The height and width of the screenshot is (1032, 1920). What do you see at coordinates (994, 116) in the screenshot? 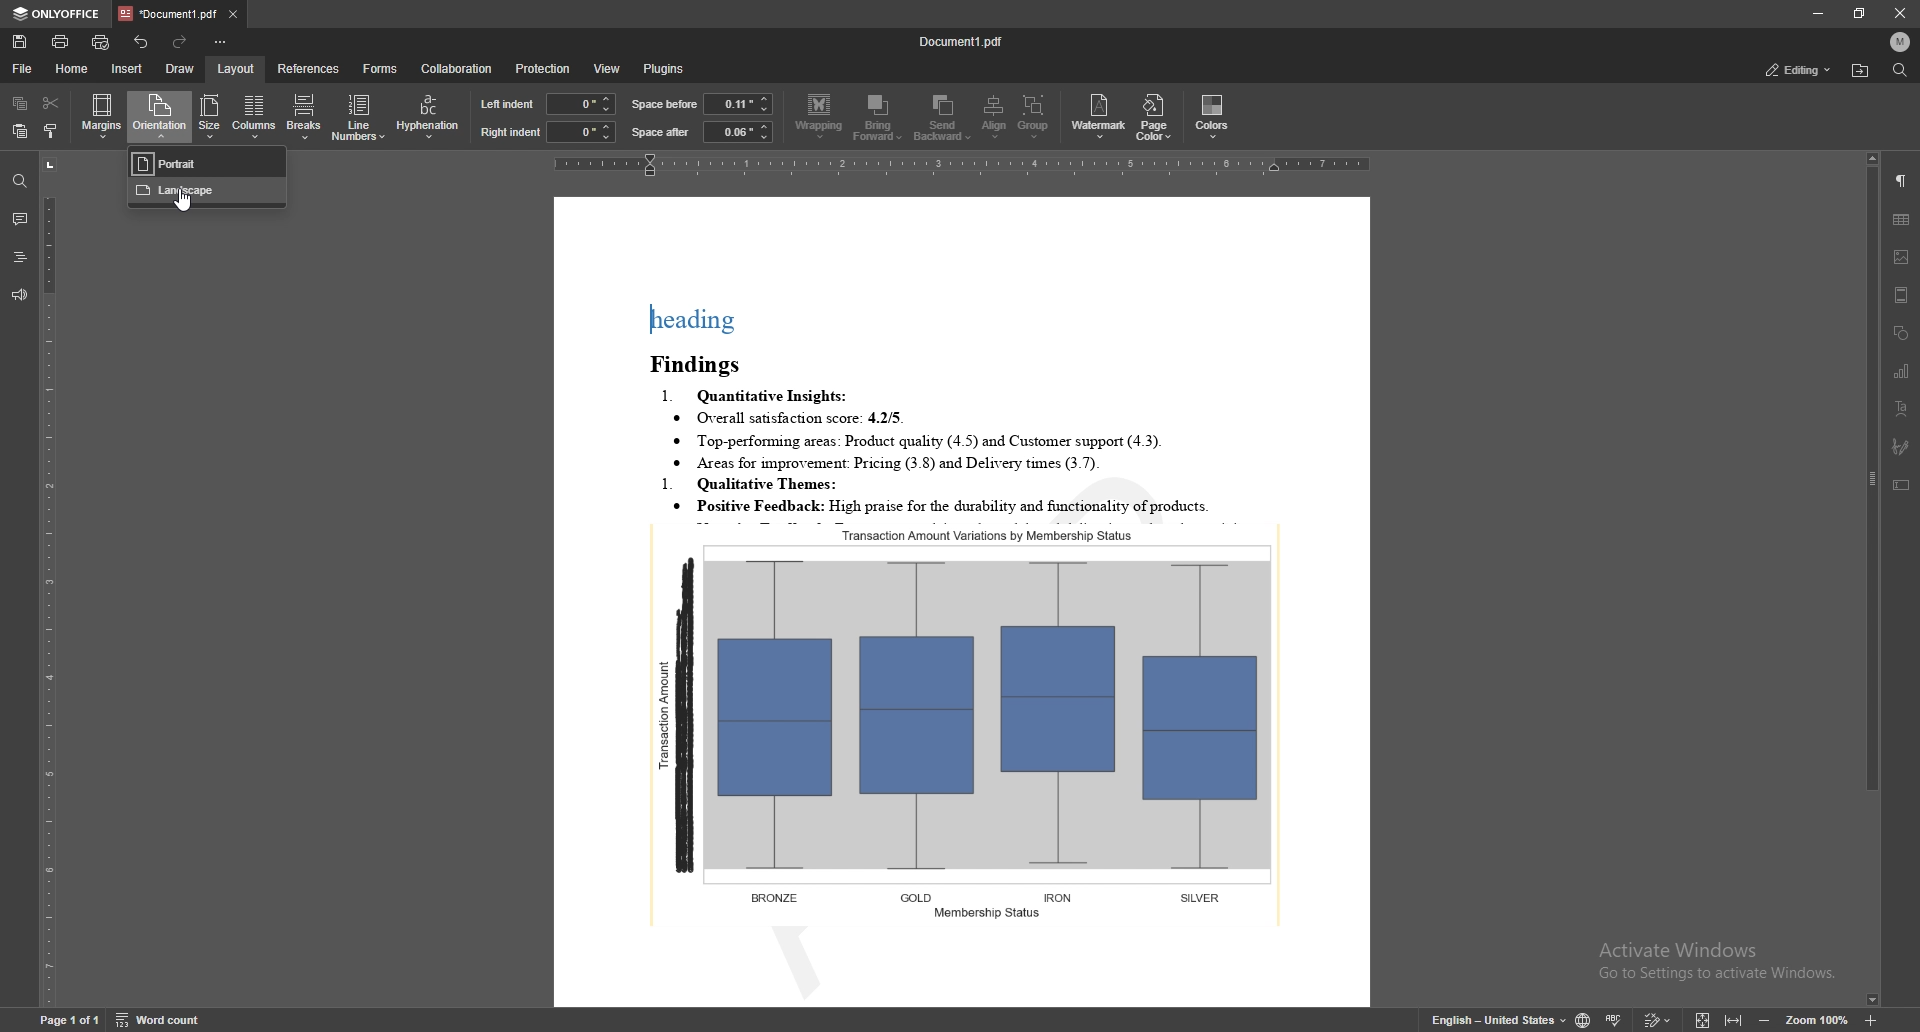
I see `align` at bounding box center [994, 116].